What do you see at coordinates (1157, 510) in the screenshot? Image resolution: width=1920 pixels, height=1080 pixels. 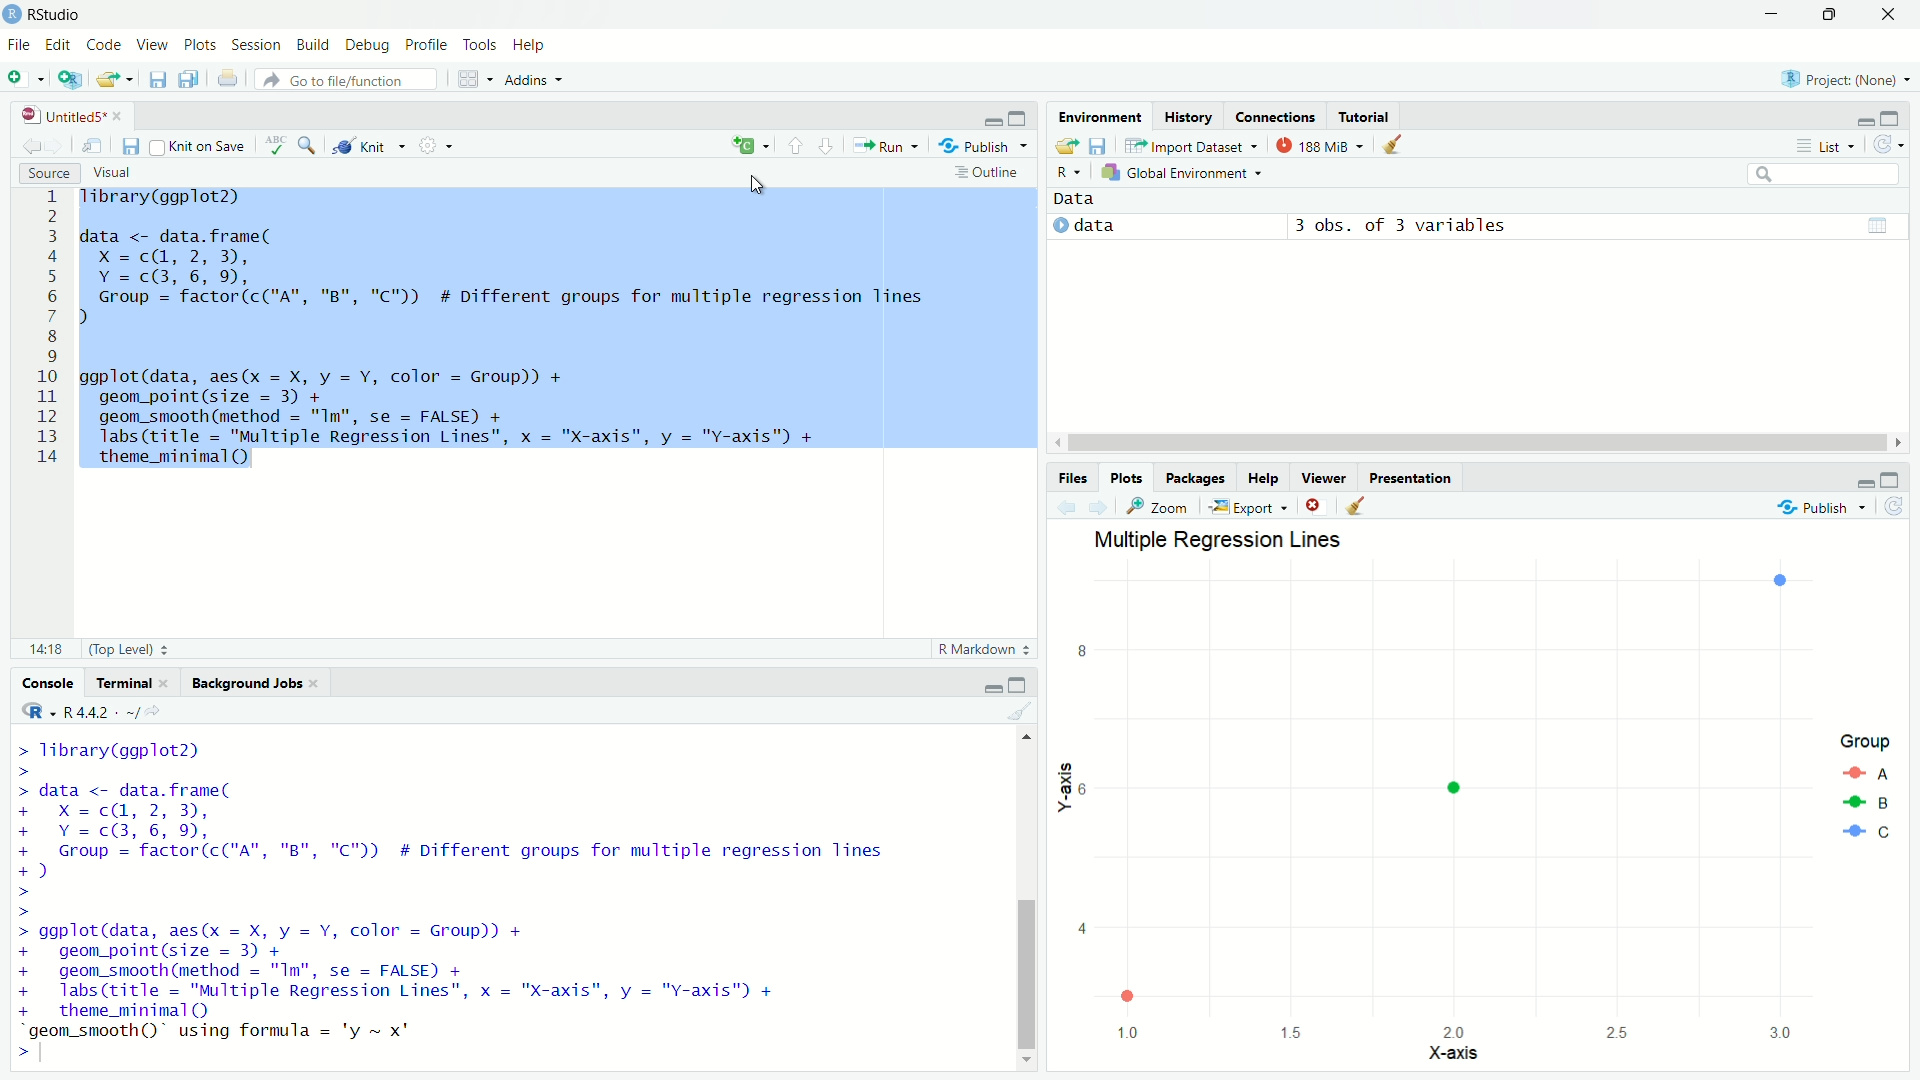 I see `zoom` at bounding box center [1157, 510].